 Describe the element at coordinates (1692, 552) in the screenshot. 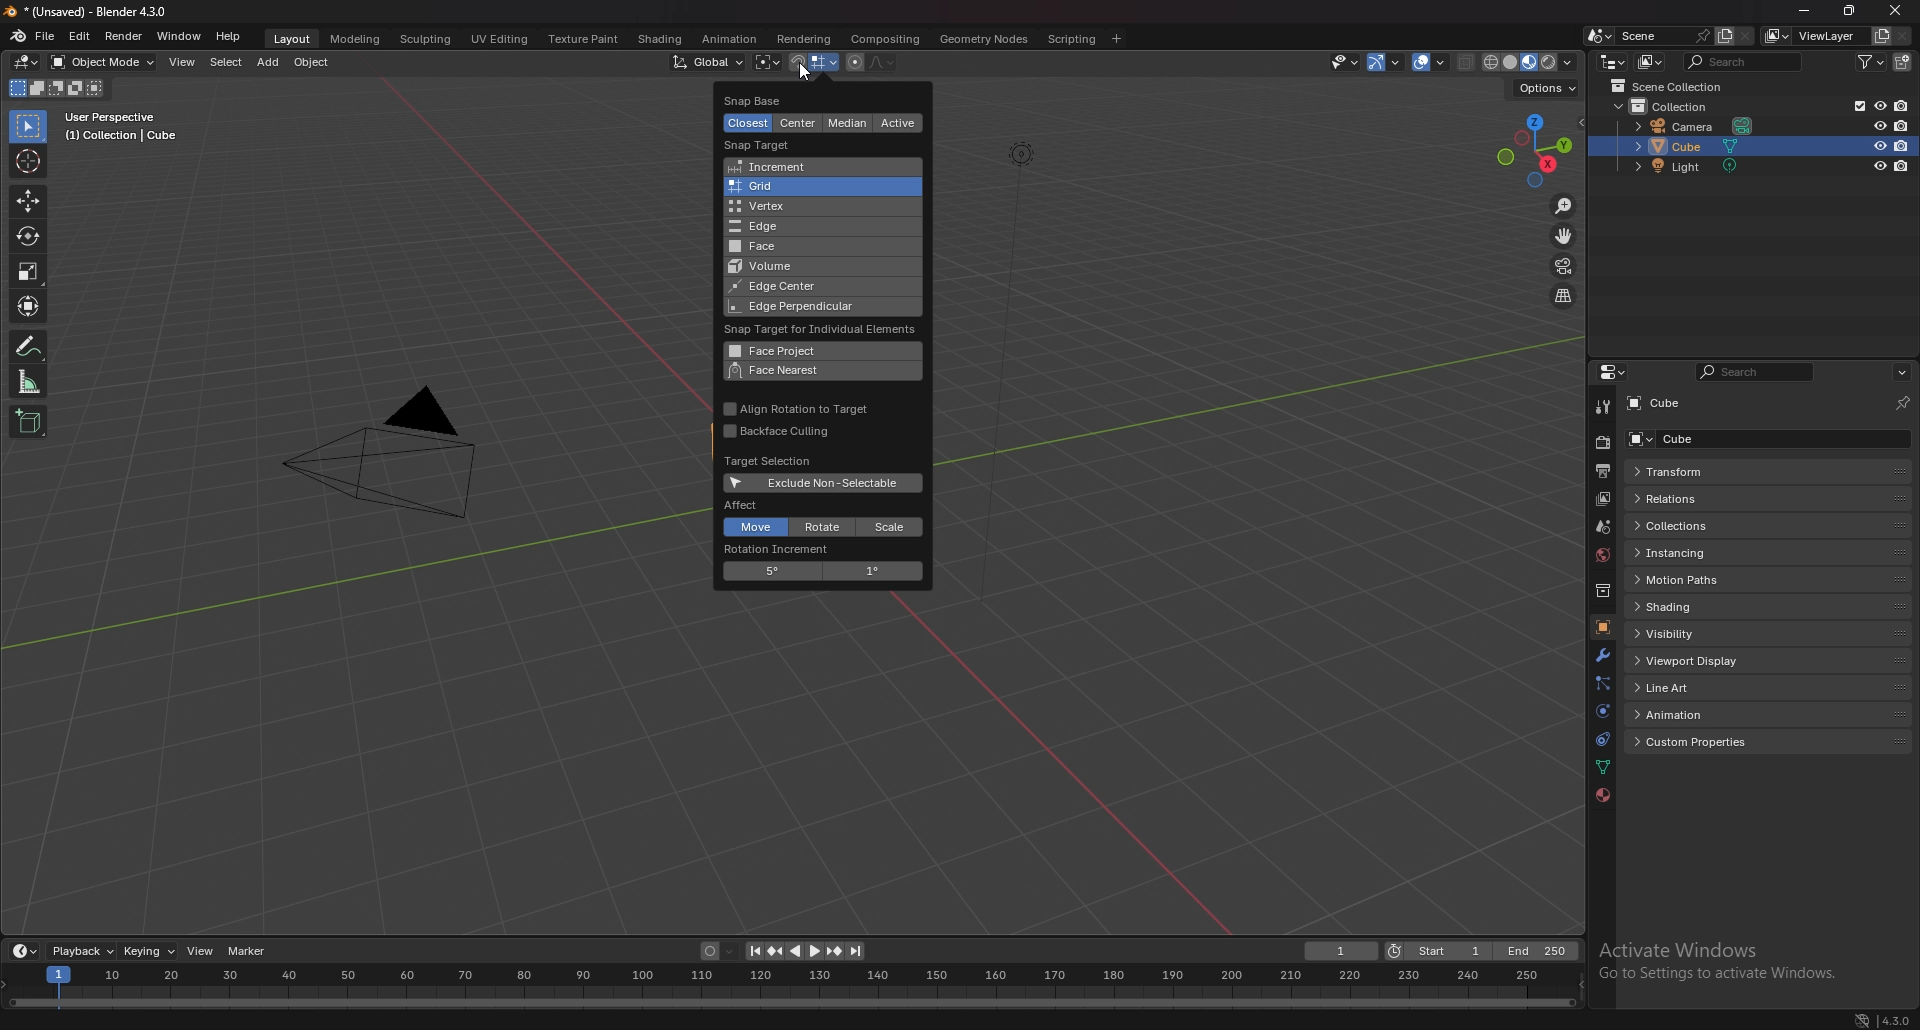

I see `instancing` at that location.